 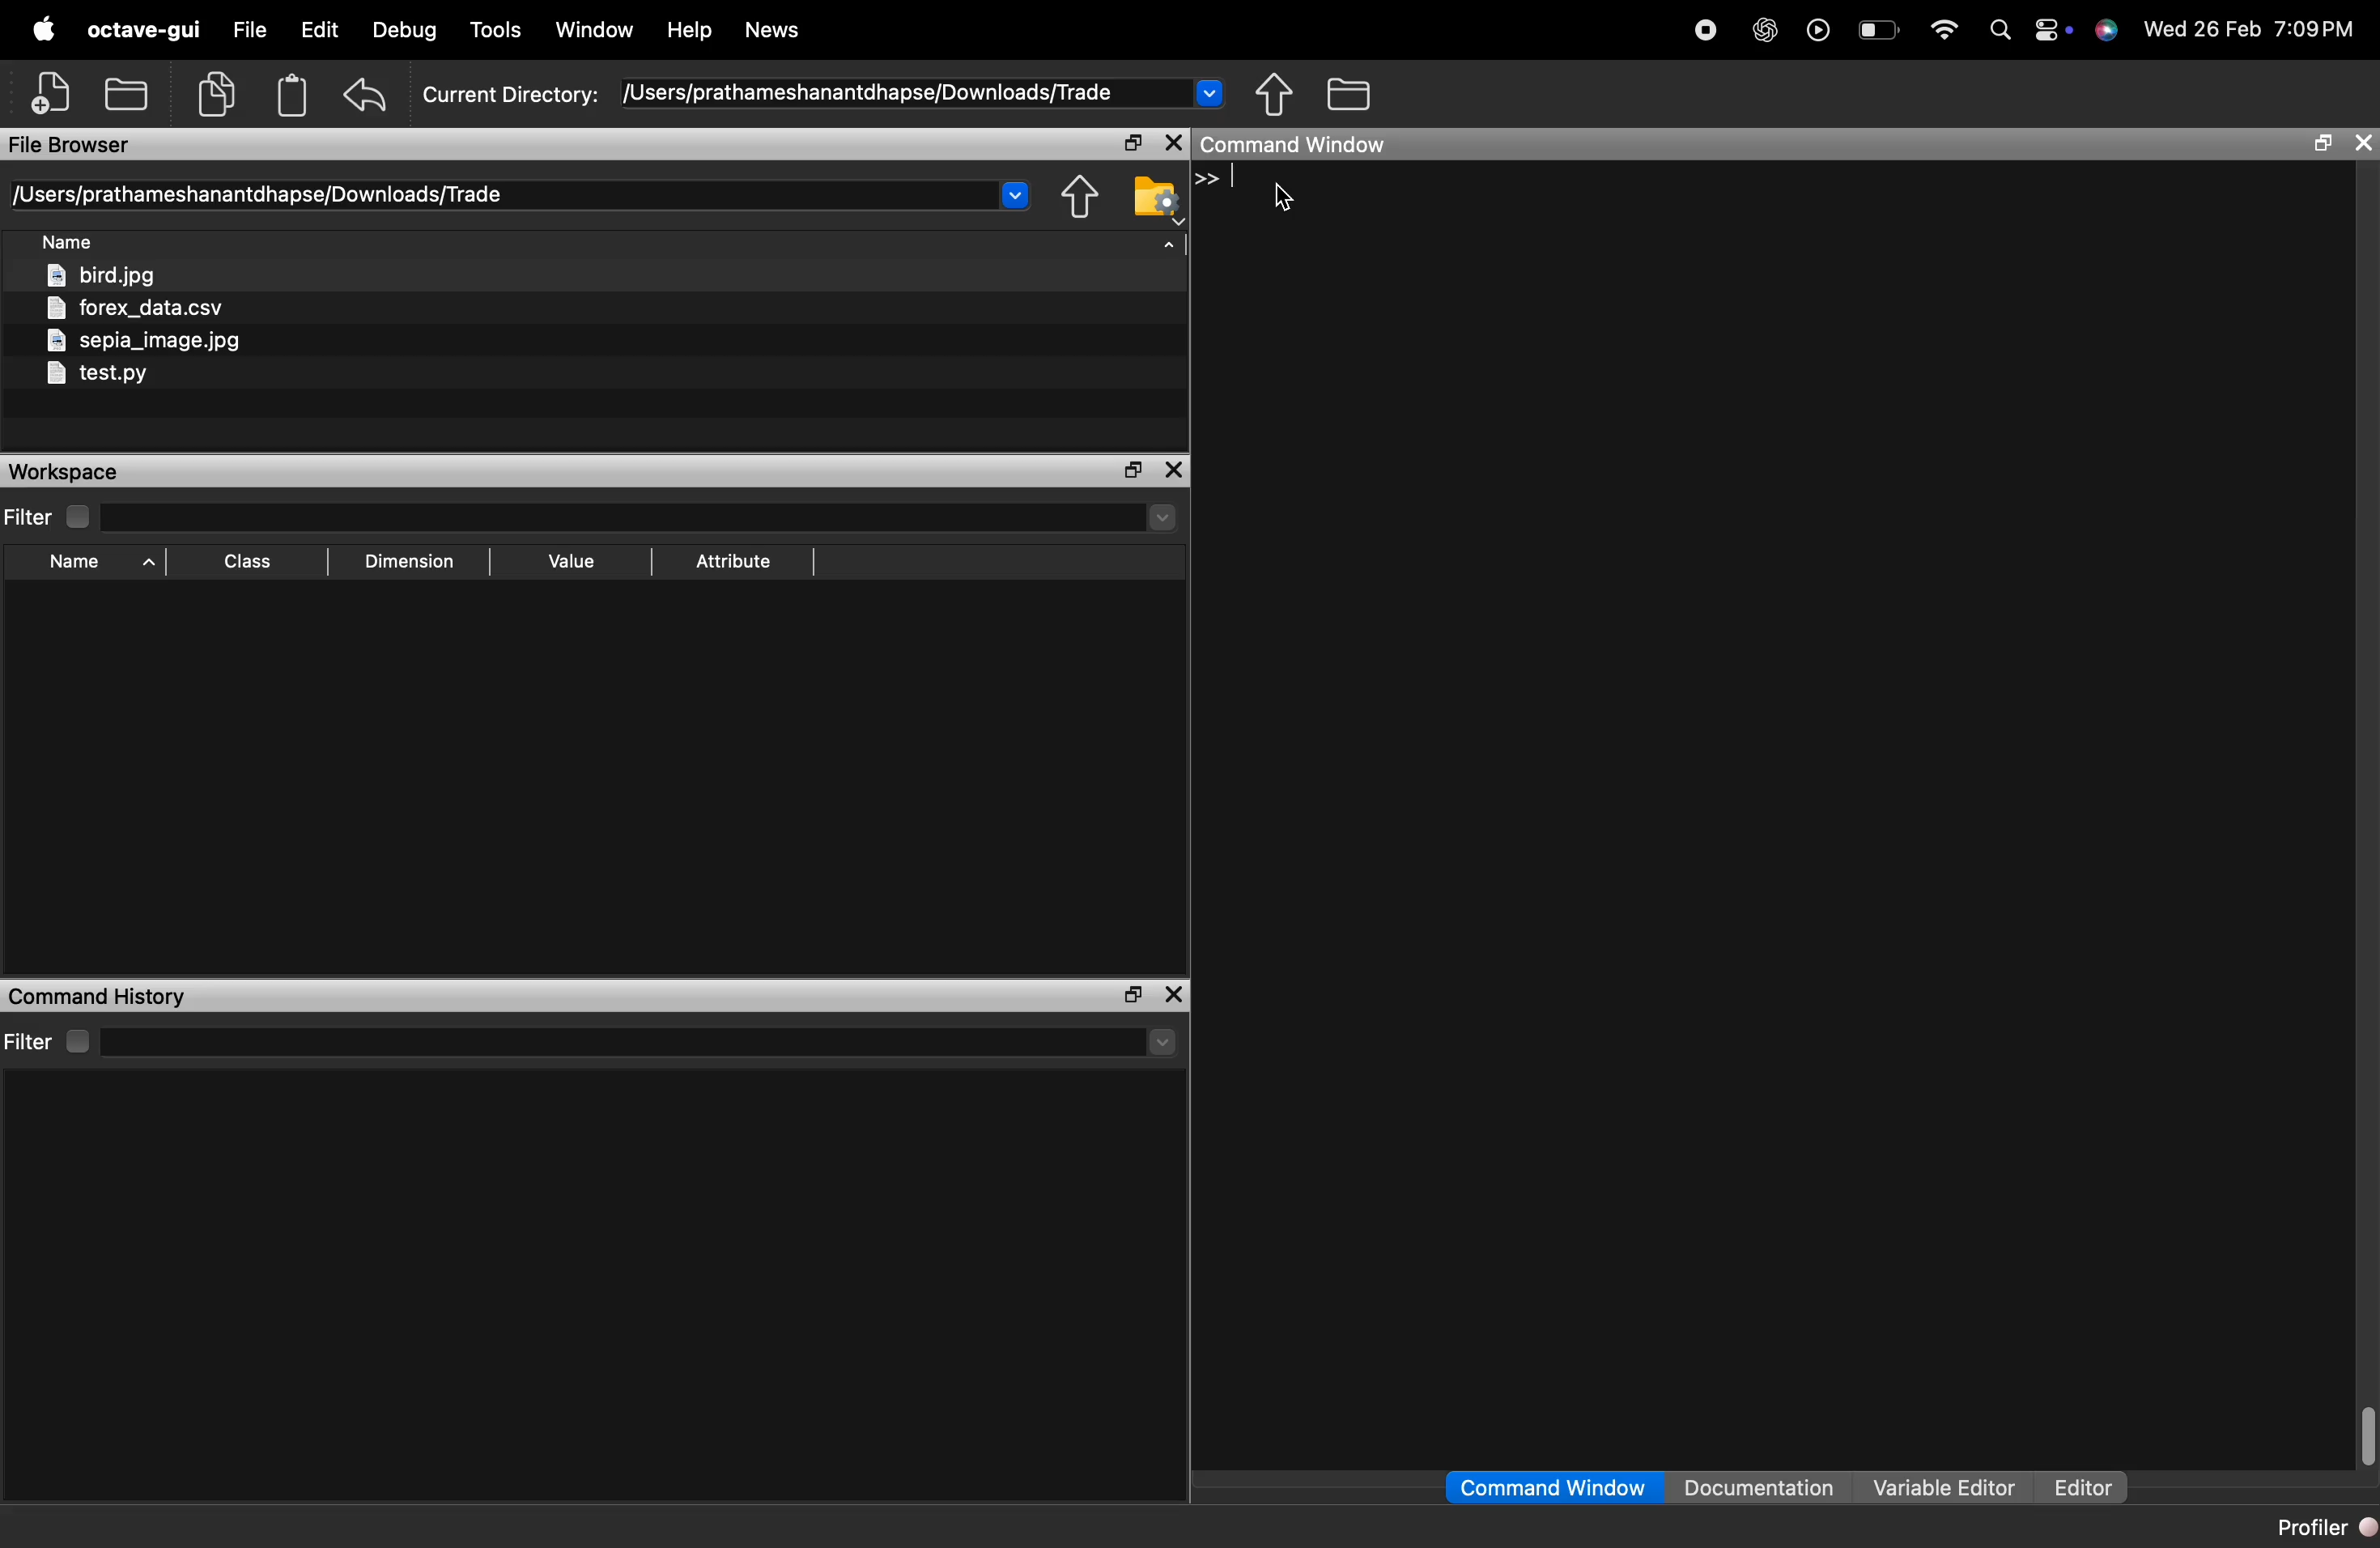 What do you see at coordinates (1764, 32) in the screenshot?
I see `chatgpt` at bounding box center [1764, 32].